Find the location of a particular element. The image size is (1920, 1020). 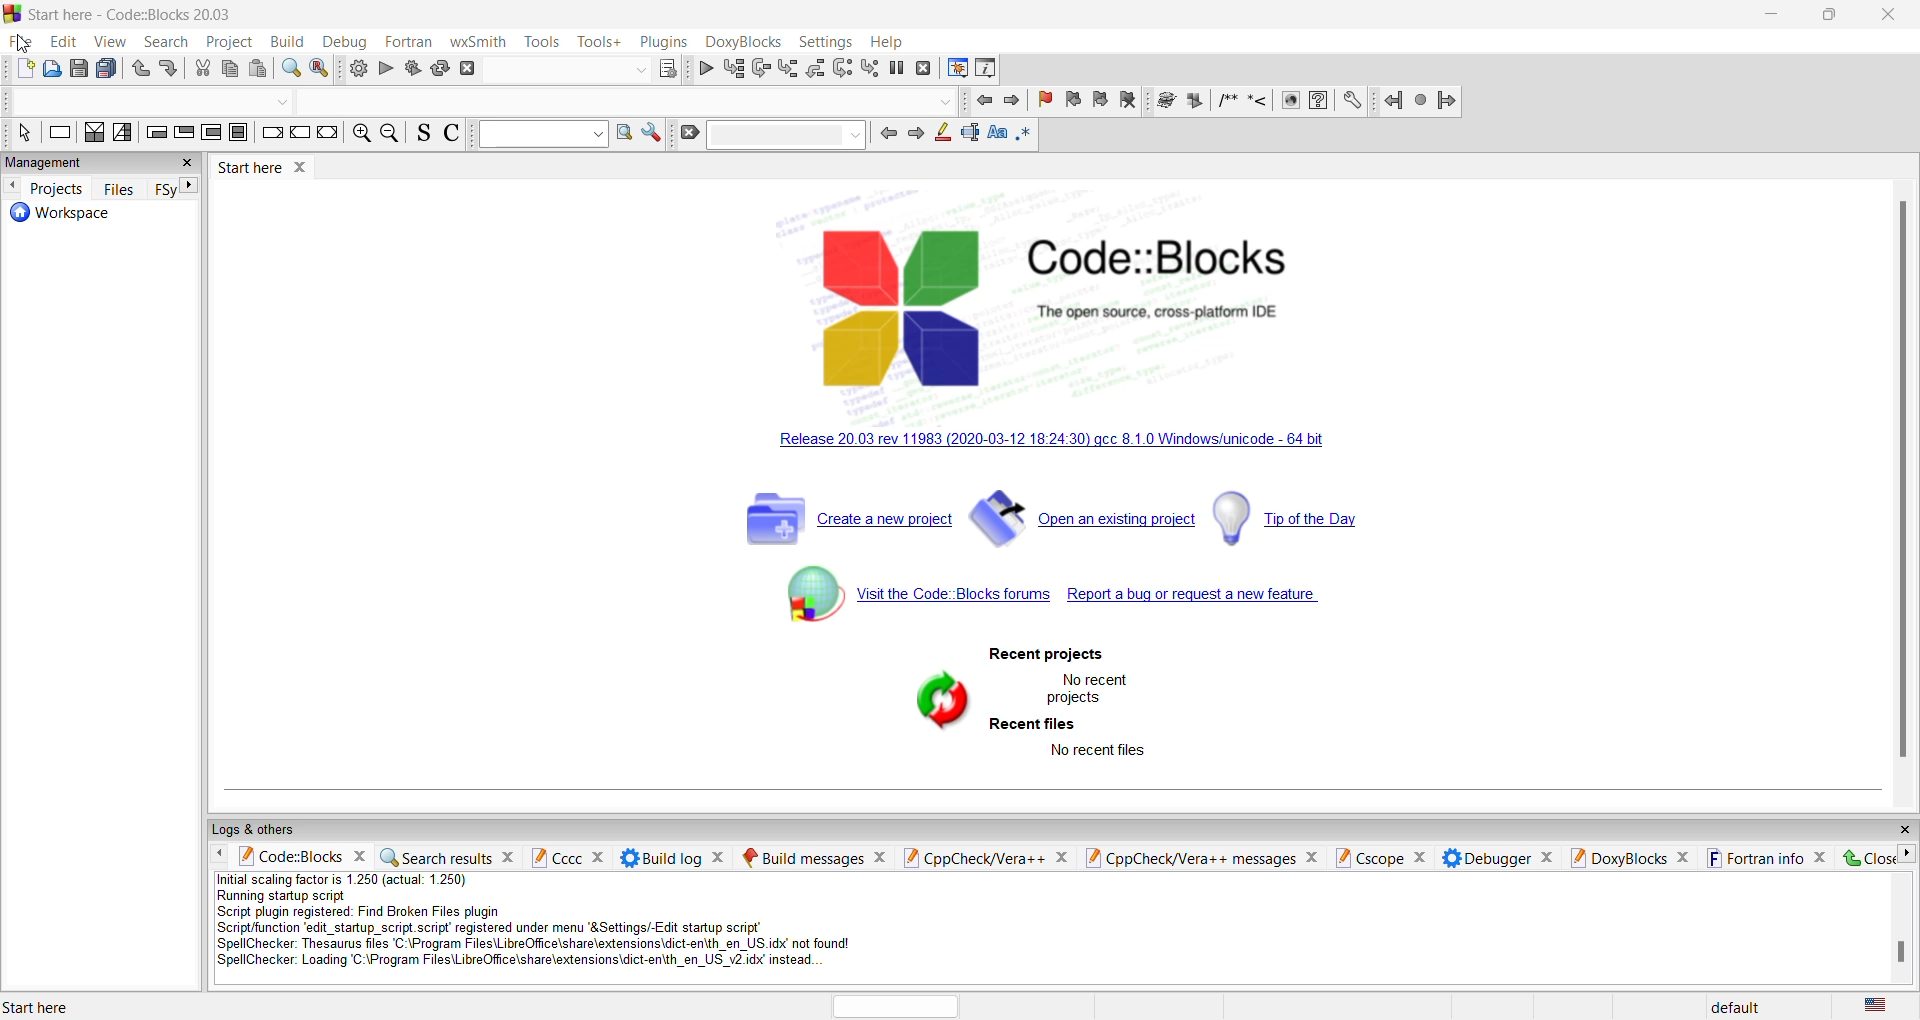

scrollbar is located at coordinates (1901, 952).